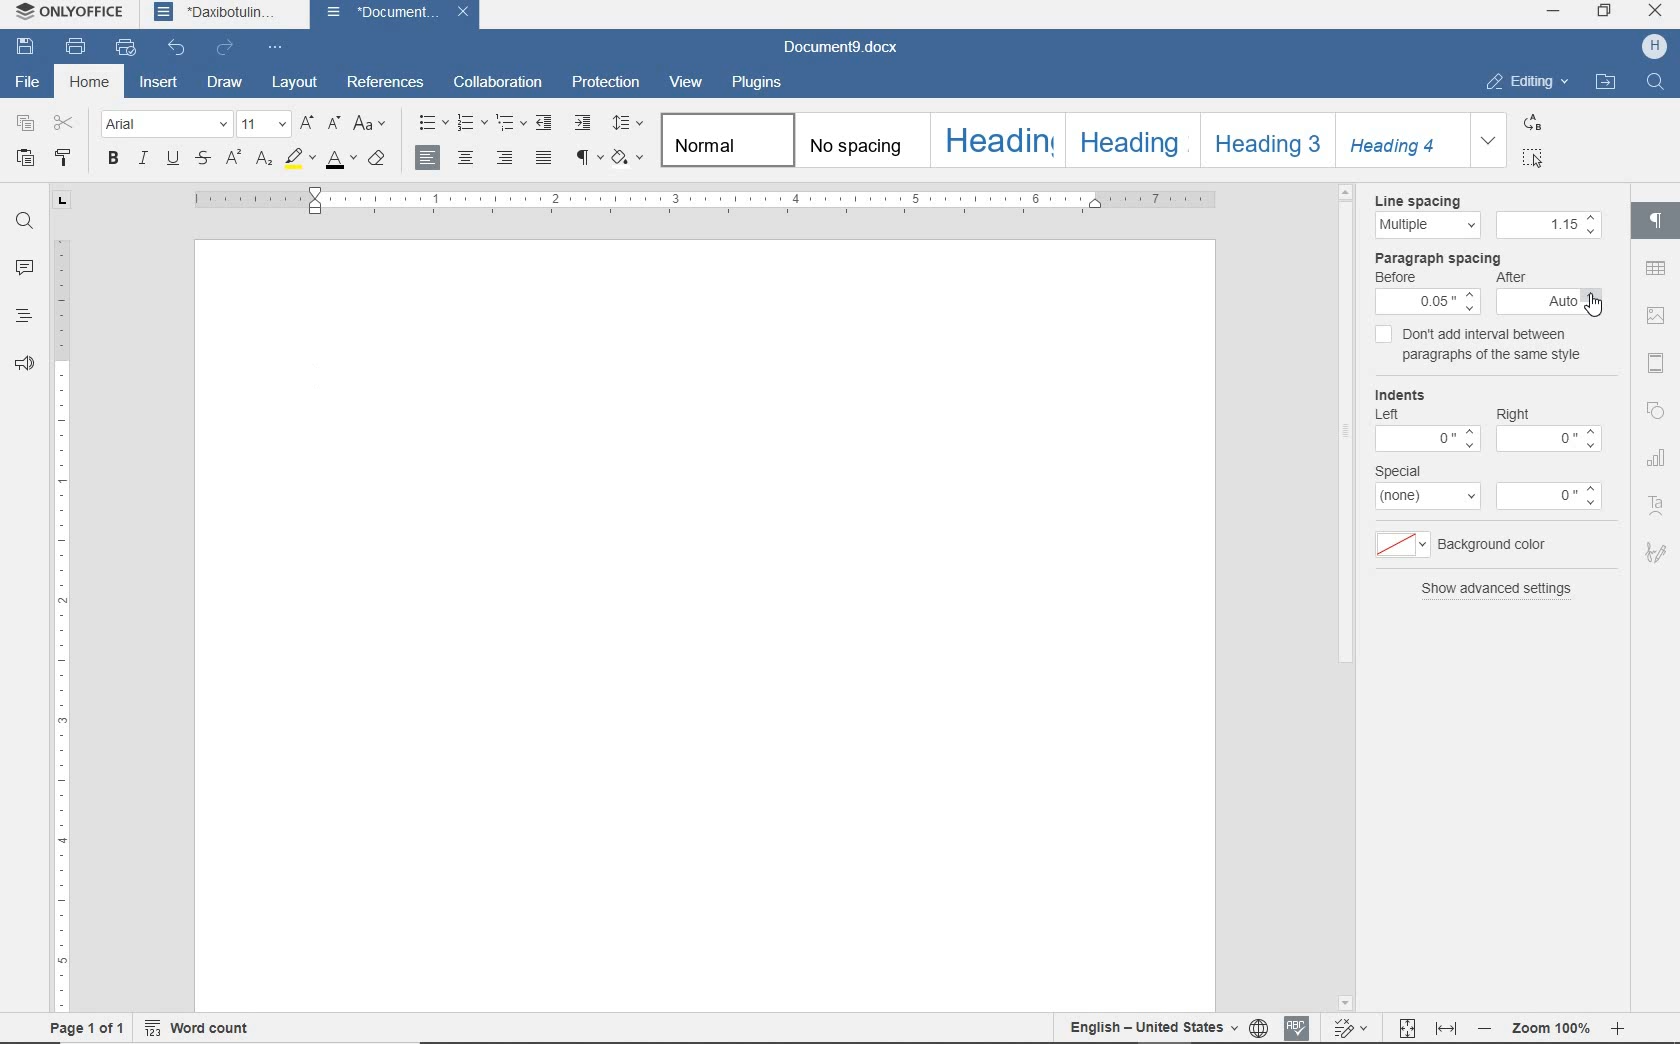 The image size is (1680, 1044). Describe the element at coordinates (1549, 497) in the screenshot. I see `value` at that location.